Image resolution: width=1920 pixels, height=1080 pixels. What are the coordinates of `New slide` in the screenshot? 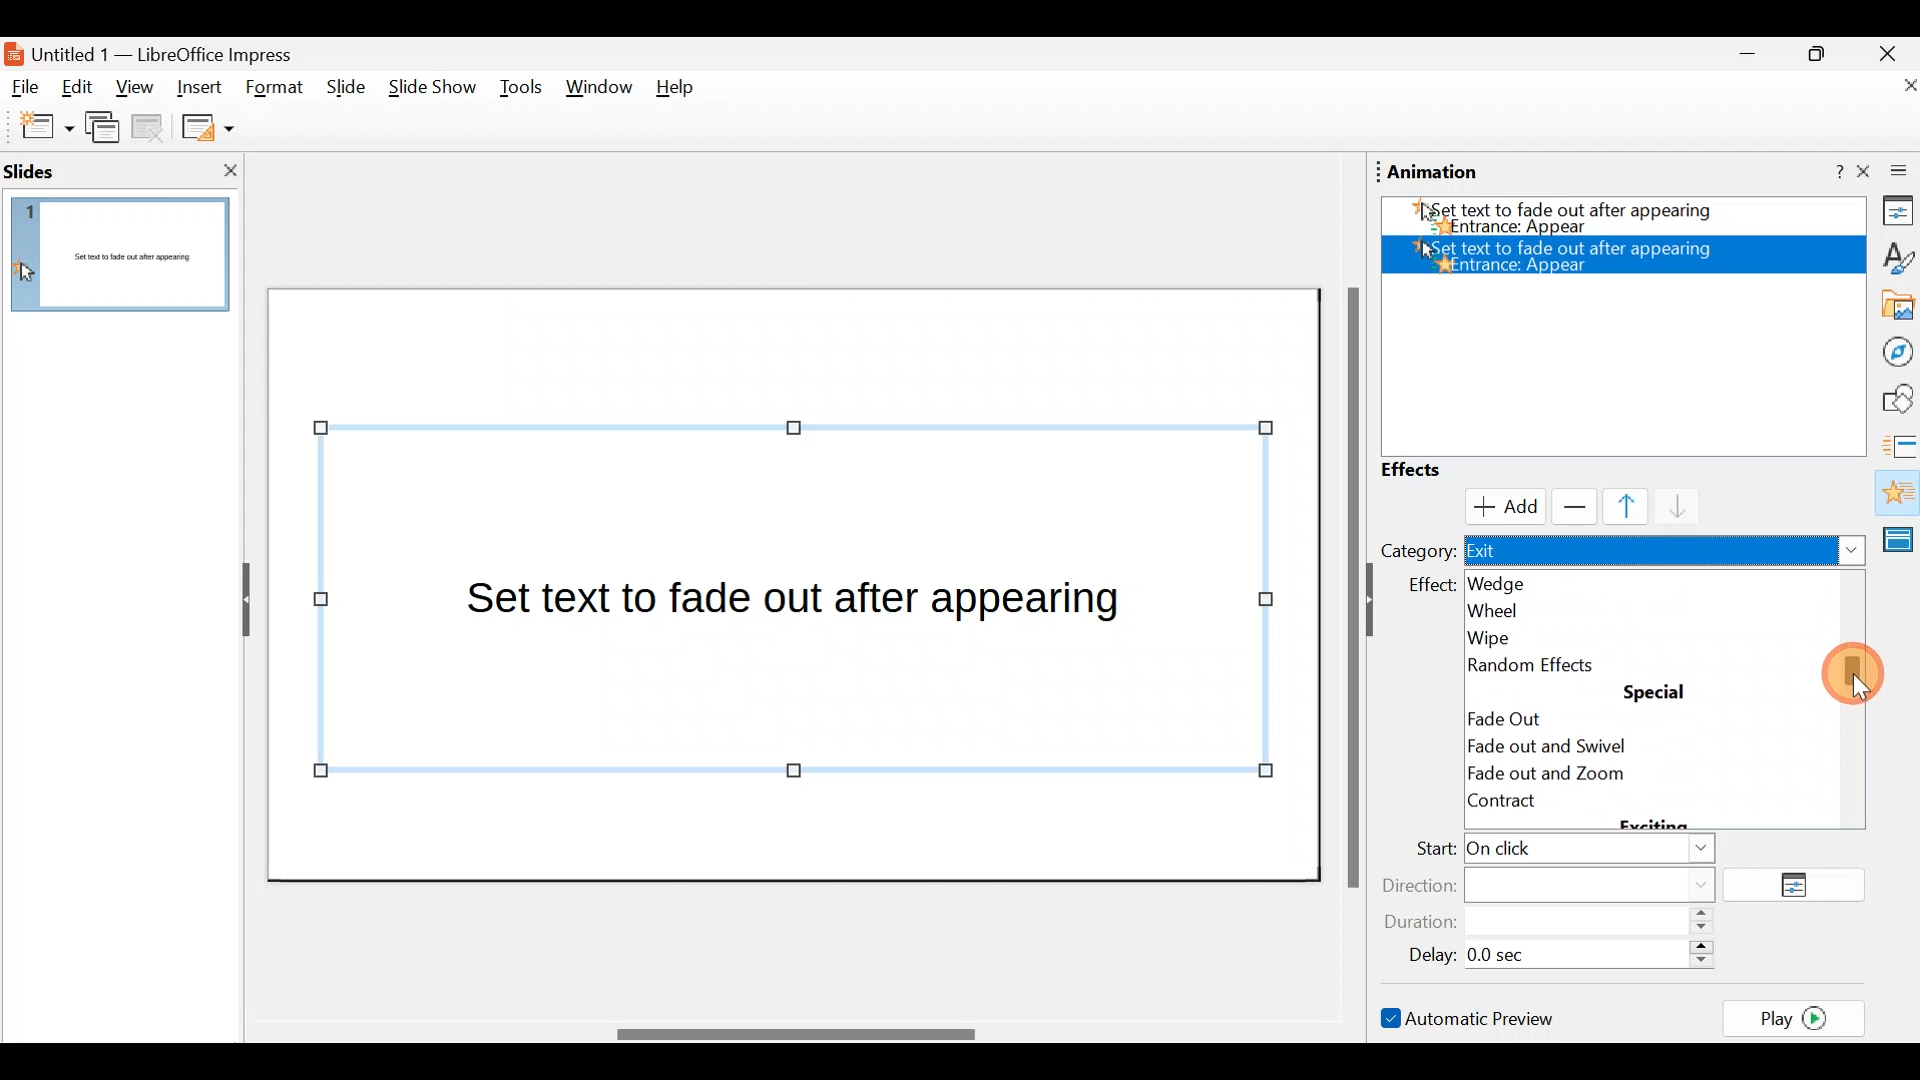 It's located at (37, 127).